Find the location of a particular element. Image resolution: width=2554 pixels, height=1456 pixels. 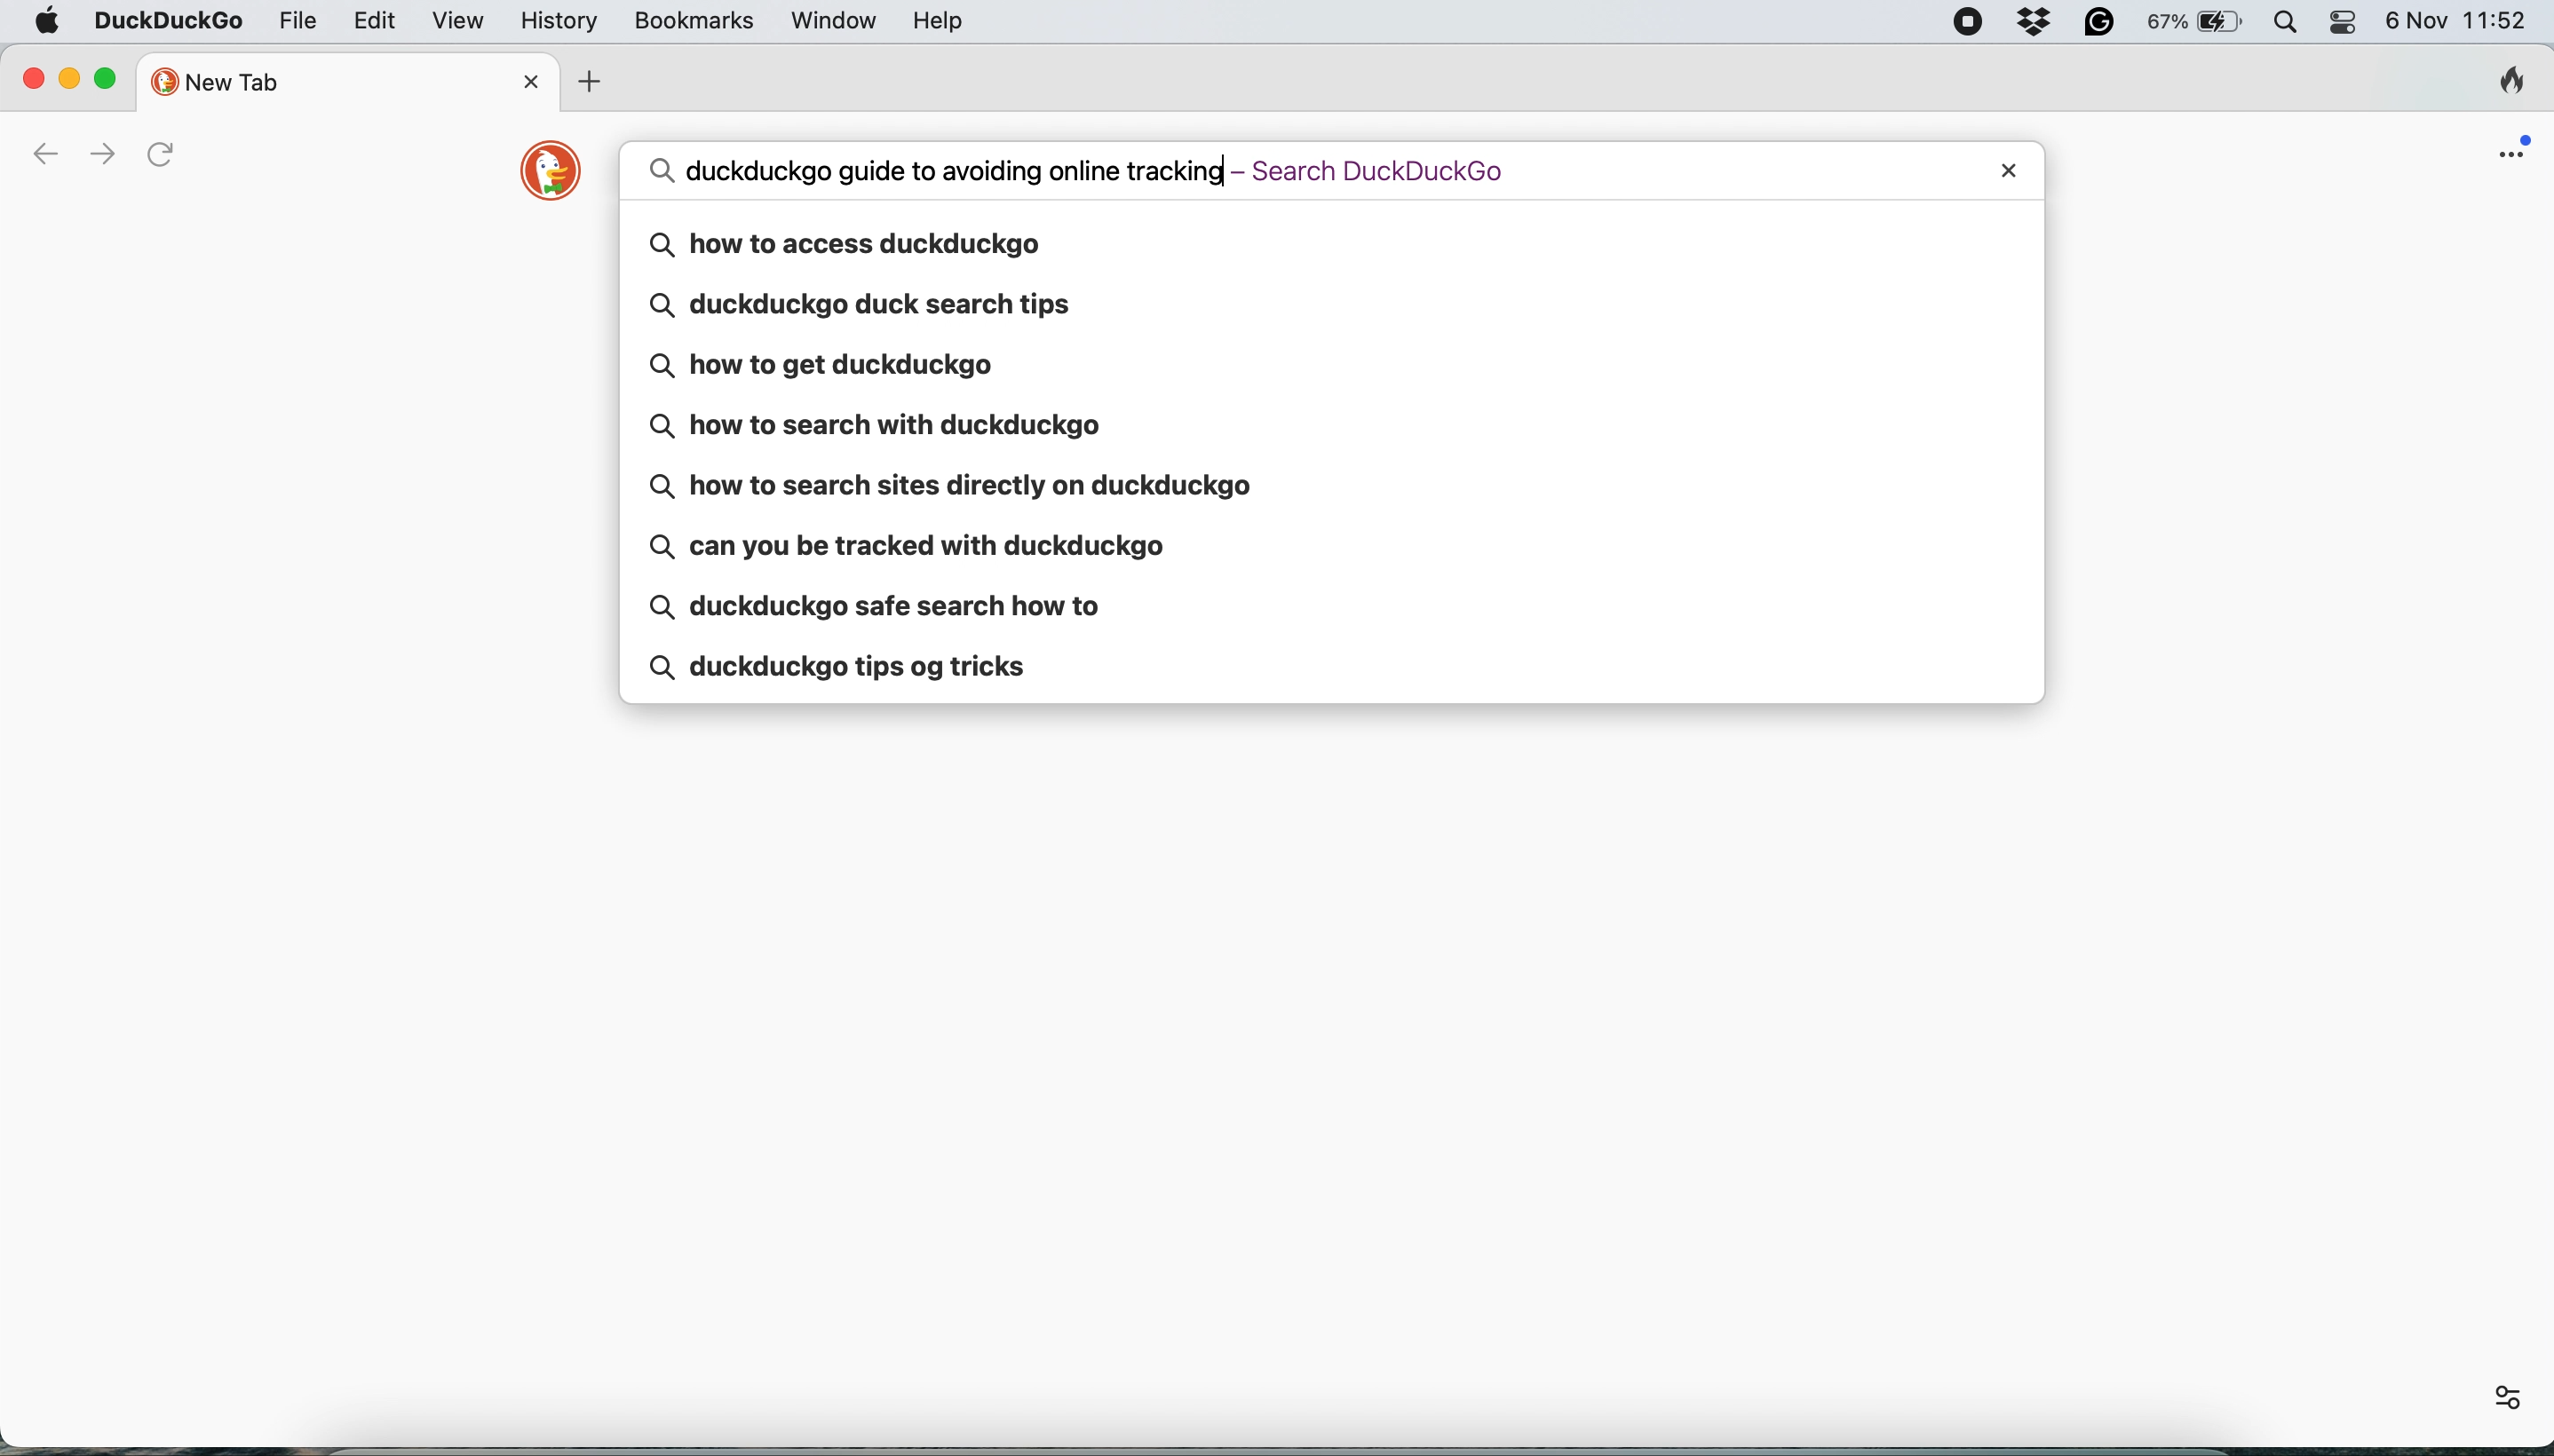

history is located at coordinates (556, 21).